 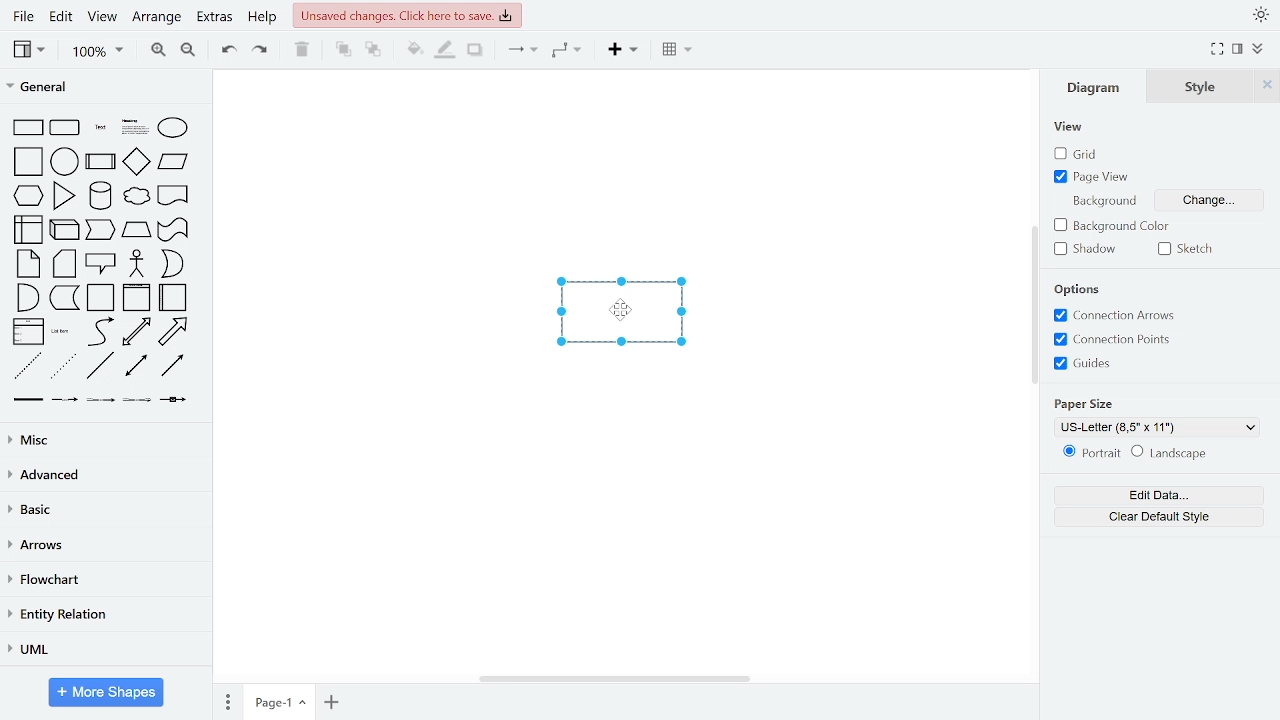 What do you see at coordinates (106, 692) in the screenshot?
I see `more shapes` at bounding box center [106, 692].